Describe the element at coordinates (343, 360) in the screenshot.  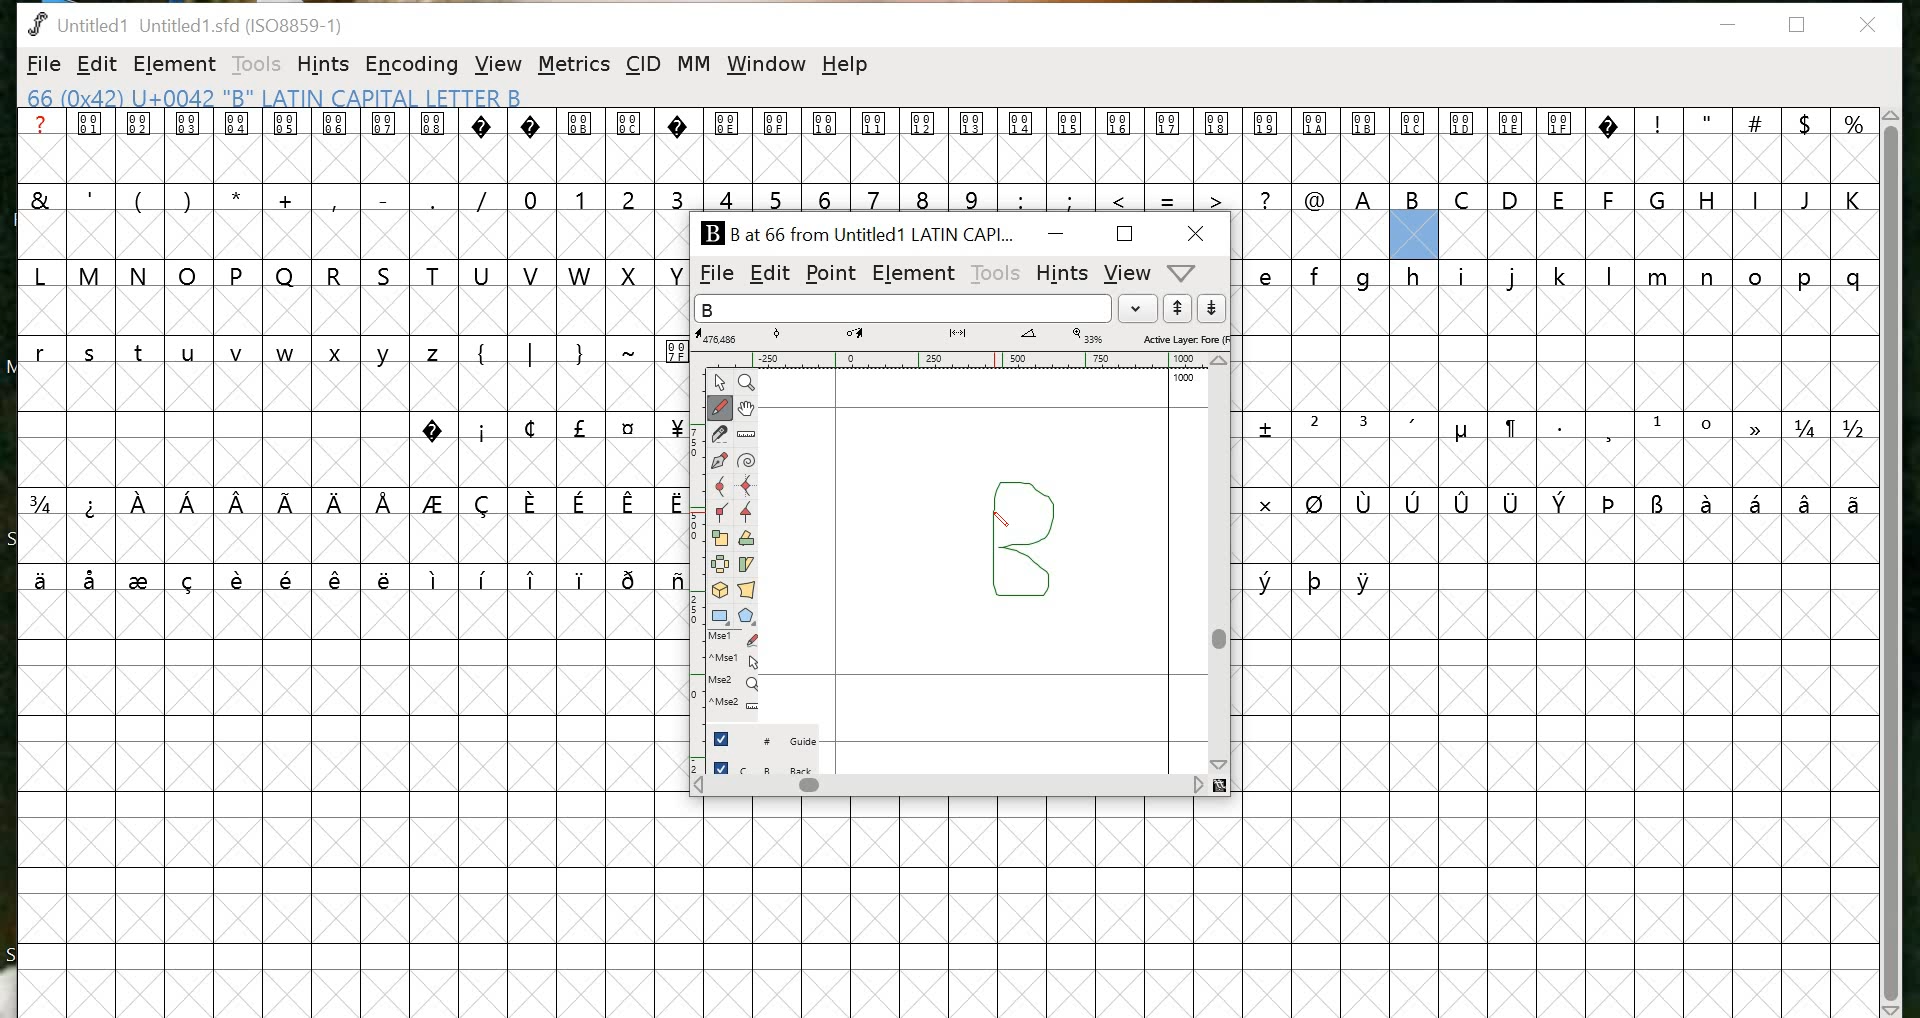
I see `glyphs` at that location.